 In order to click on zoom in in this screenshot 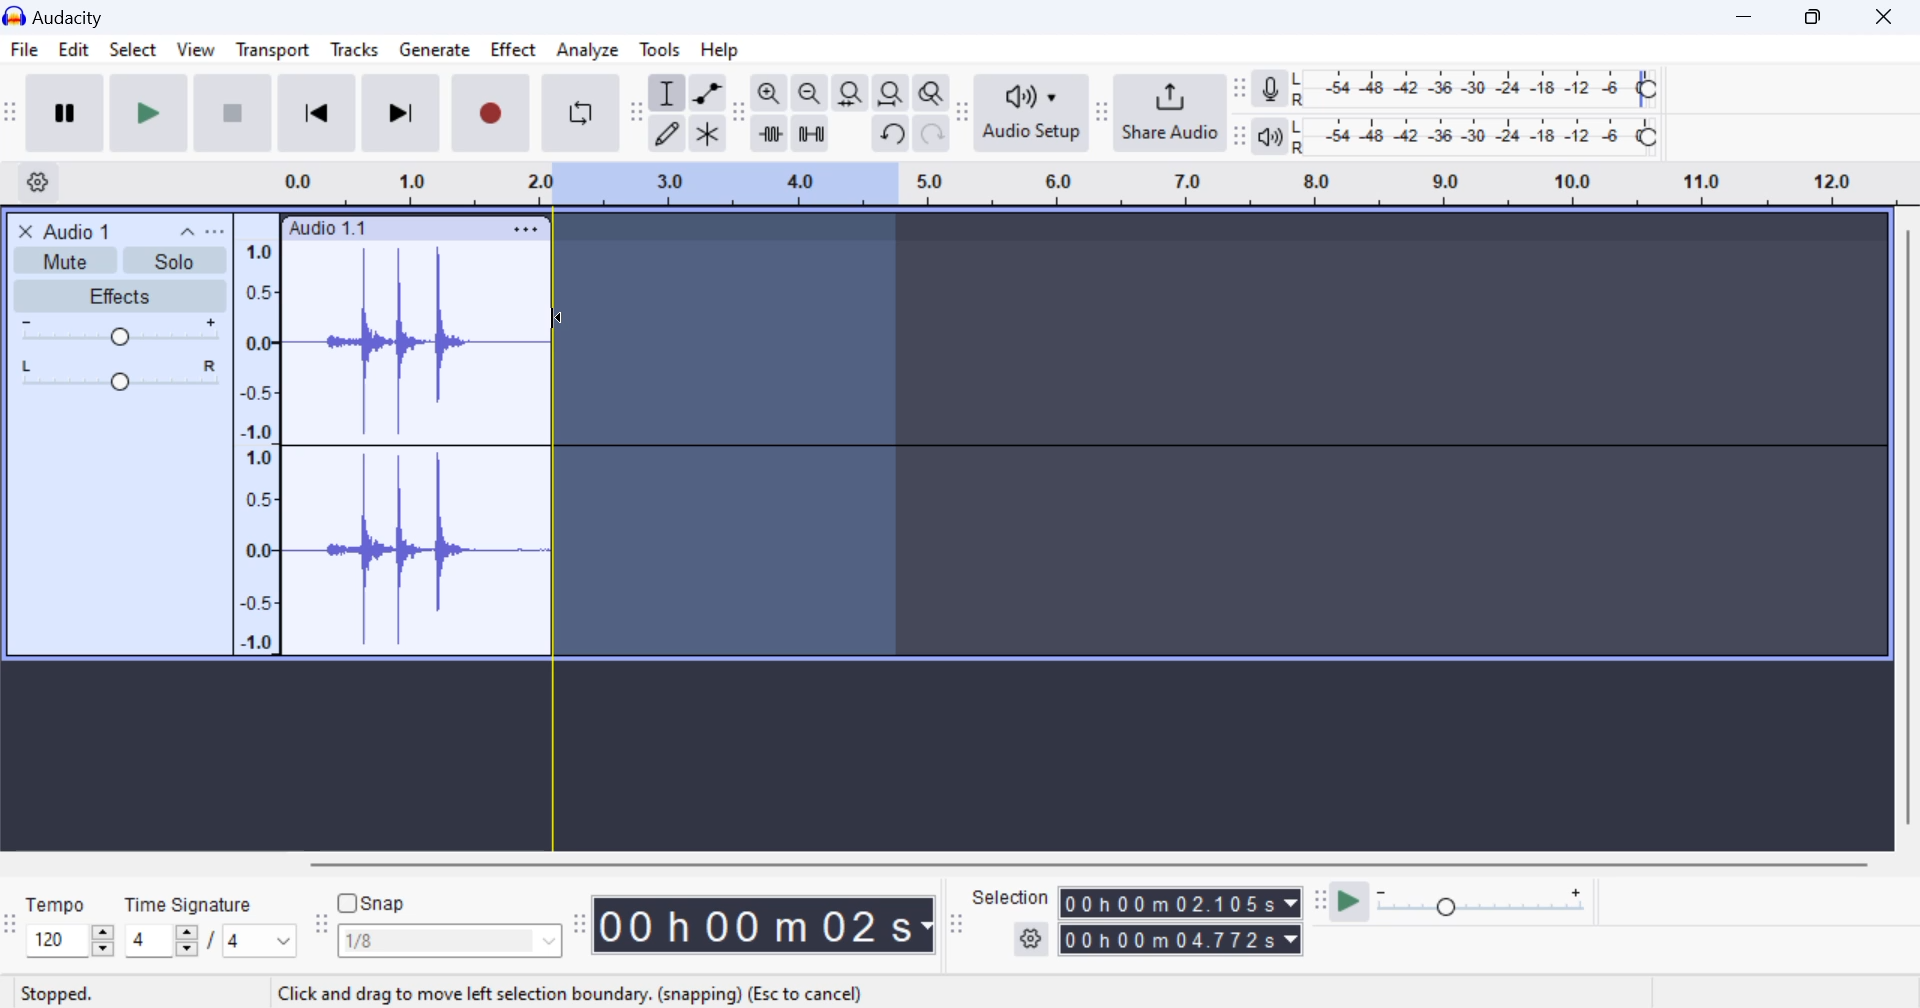, I will do `click(769, 94)`.